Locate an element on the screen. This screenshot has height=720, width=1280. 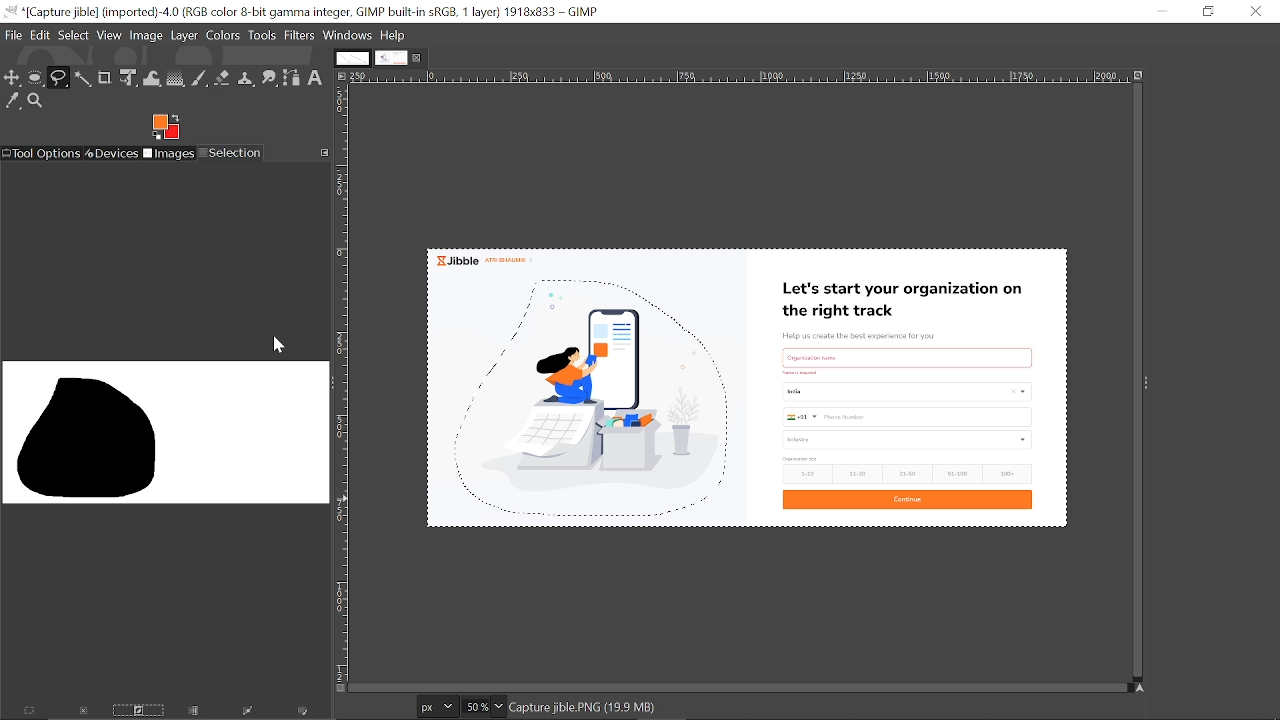
Tools is located at coordinates (263, 35).